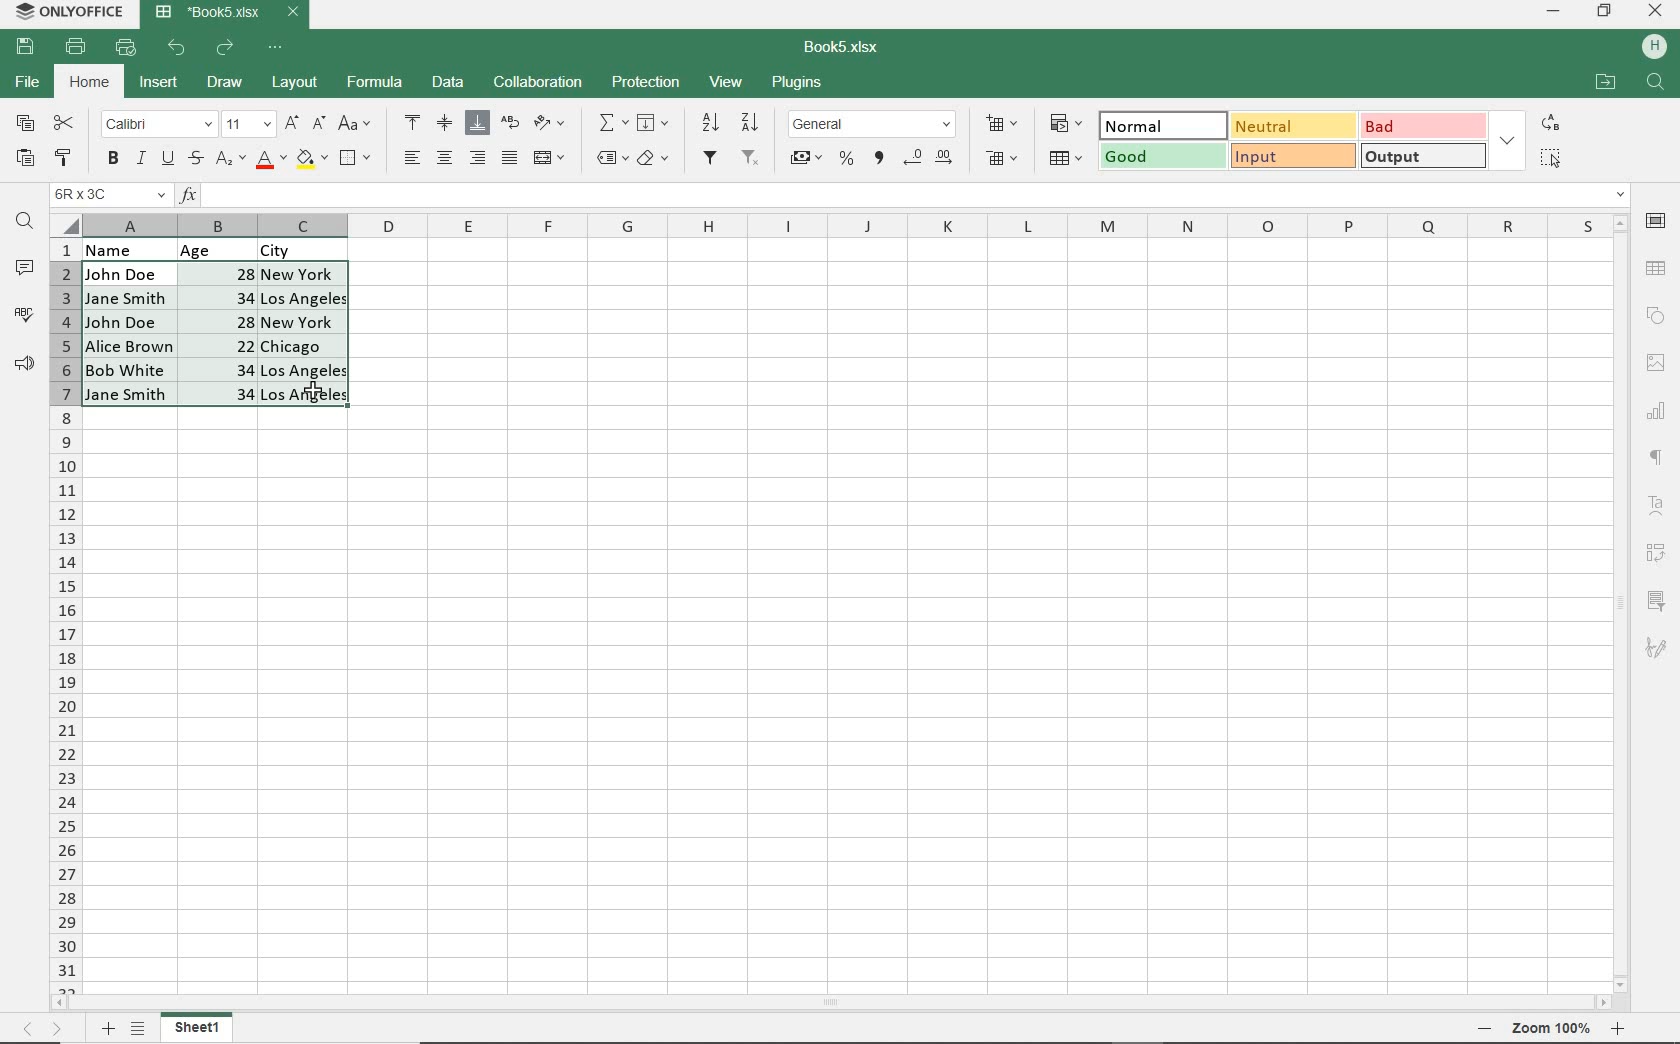  Describe the element at coordinates (845, 159) in the screenshot. I see `PERCENT STYLE` at that location.